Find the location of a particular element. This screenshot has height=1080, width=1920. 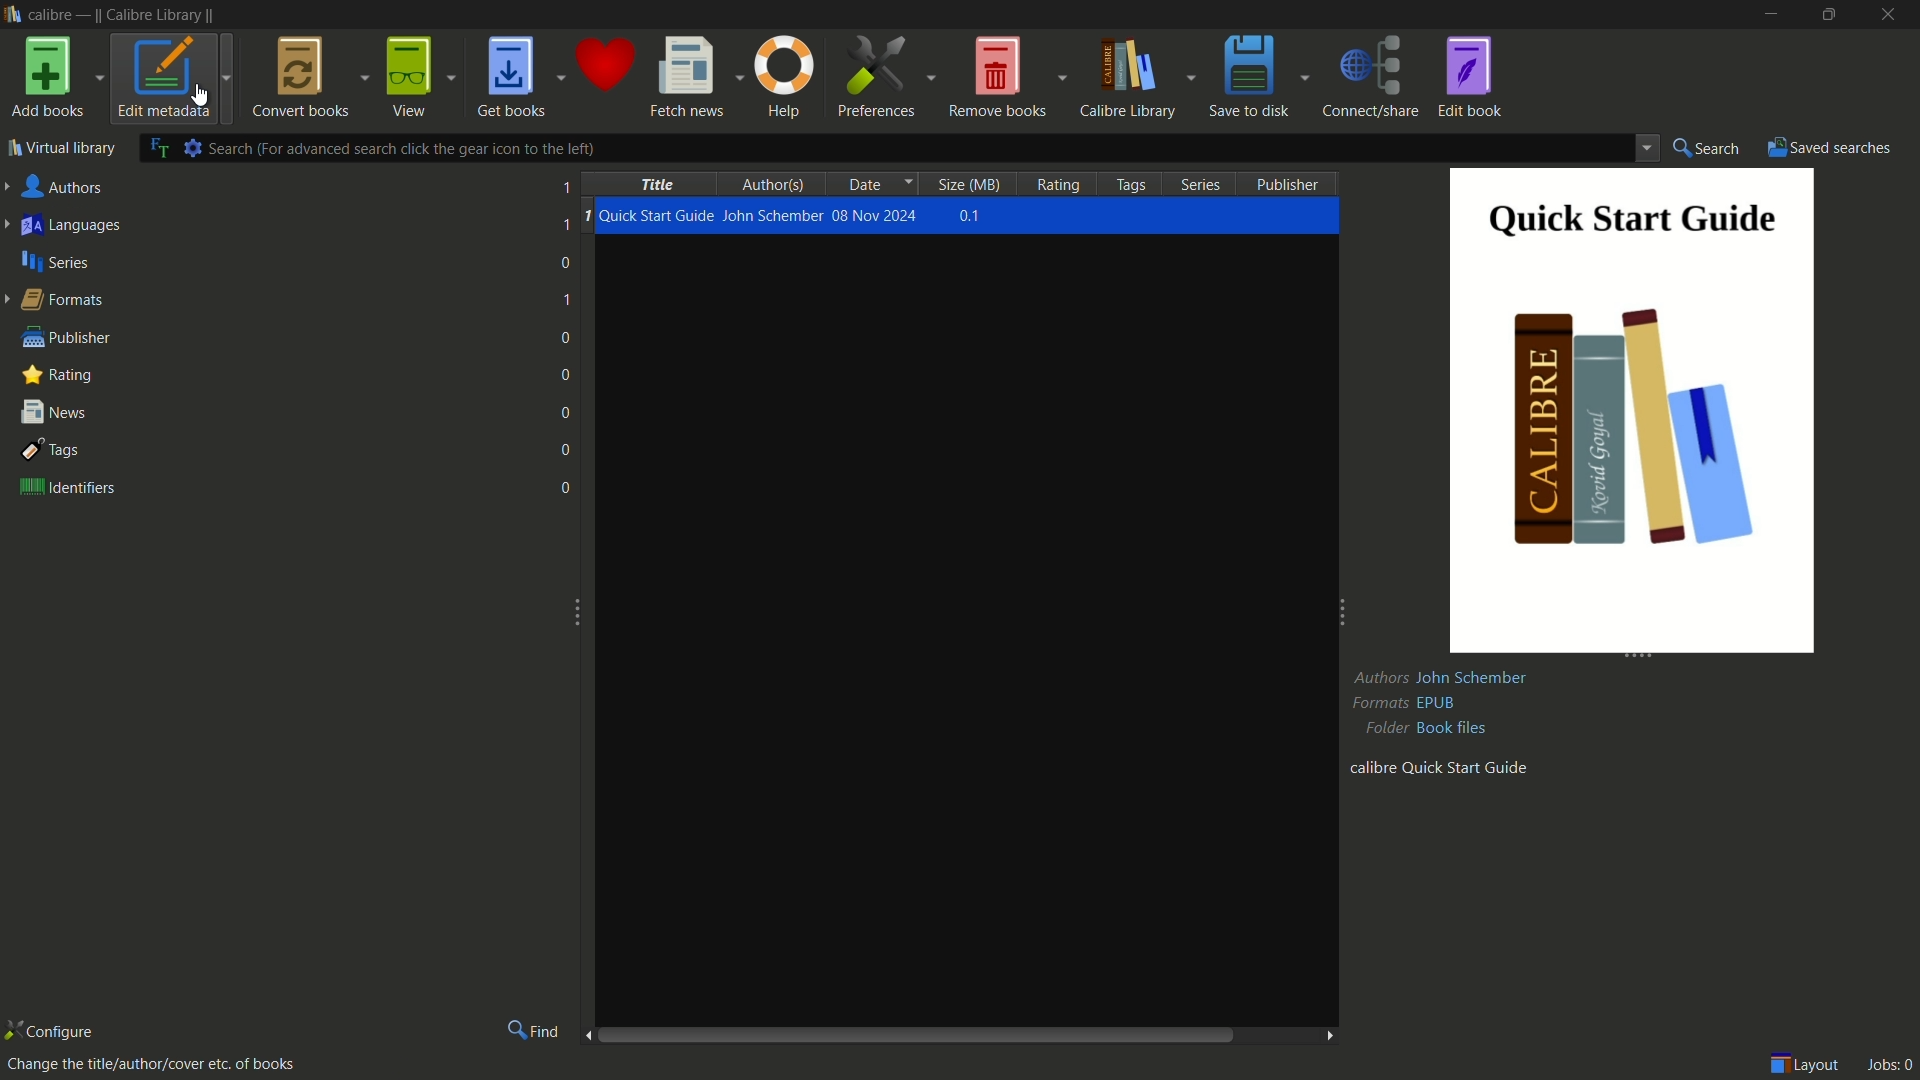

find is located at coordinates (533, 1030).